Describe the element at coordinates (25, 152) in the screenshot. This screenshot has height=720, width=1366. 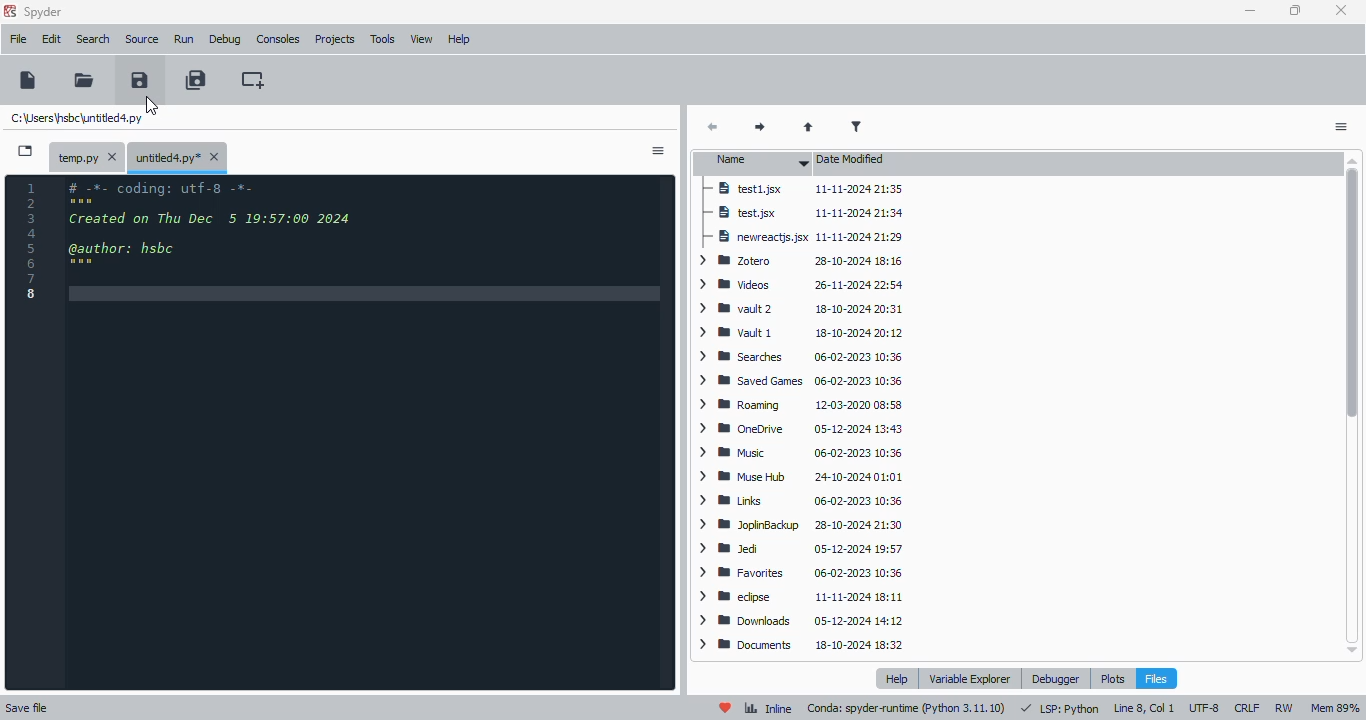
I see `browse tabs` at that location.